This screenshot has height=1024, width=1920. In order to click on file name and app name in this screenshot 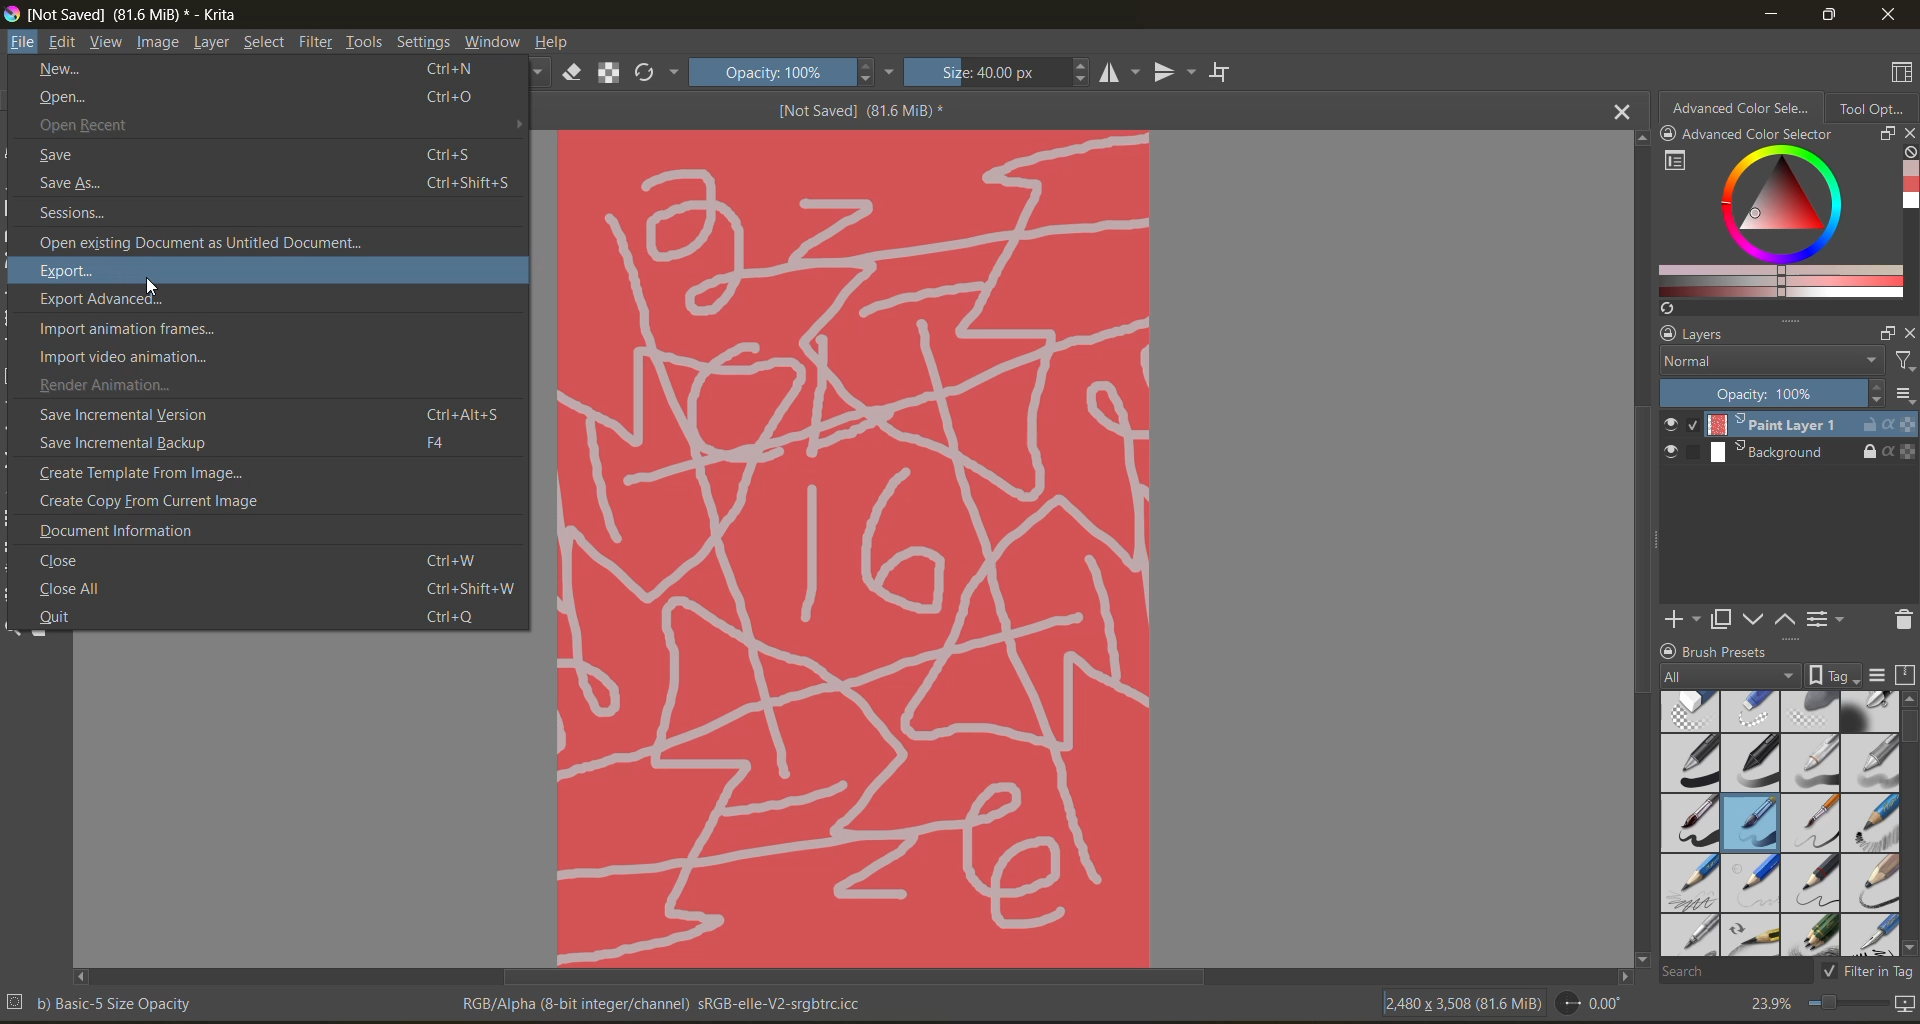, I will do `click(127, 12)`.